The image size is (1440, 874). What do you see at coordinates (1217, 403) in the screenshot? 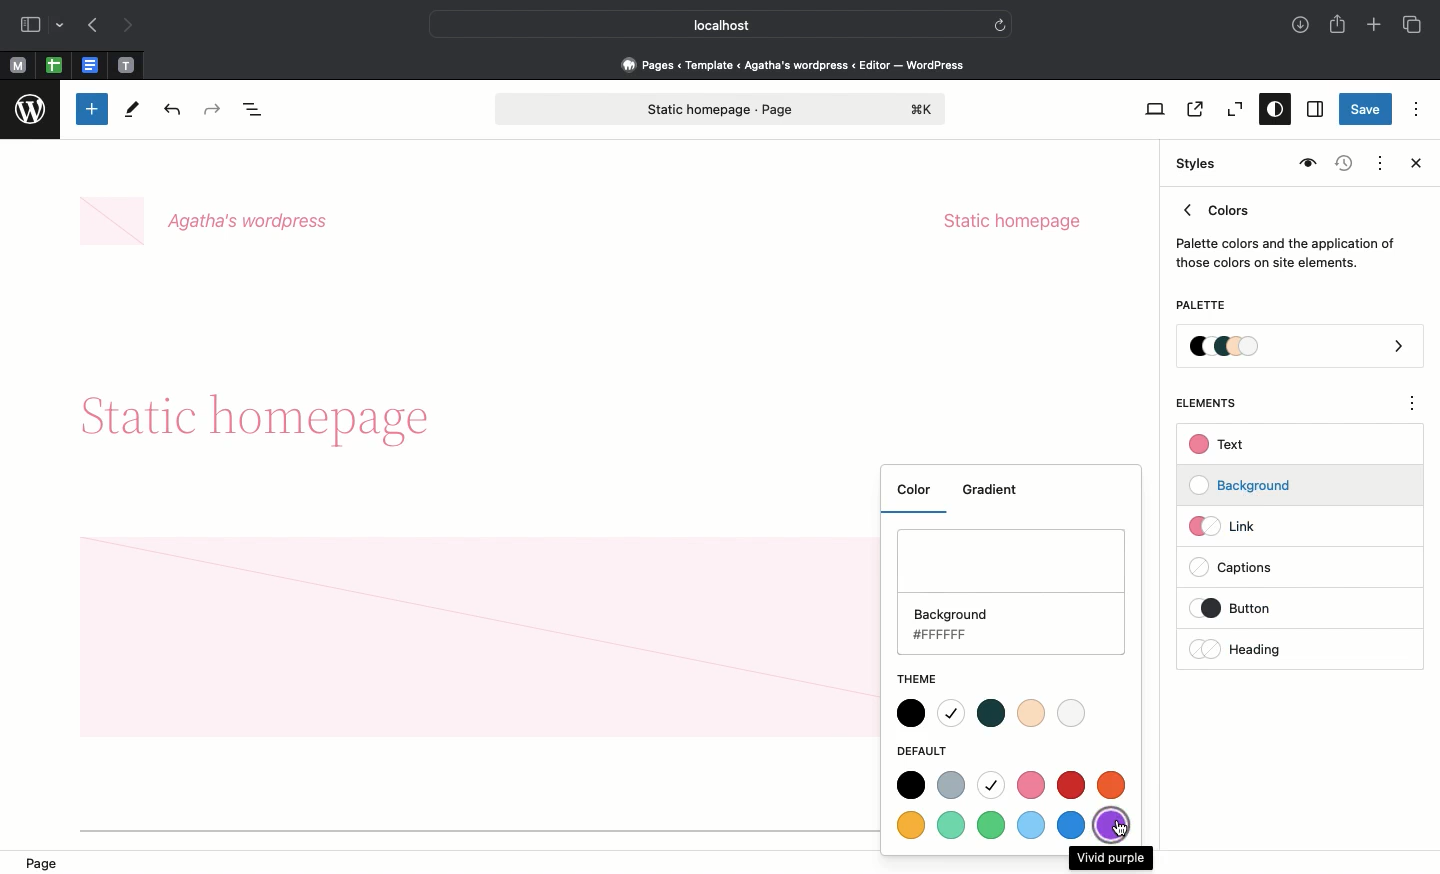
I see `Elements` at bounding box center [1217, 403].